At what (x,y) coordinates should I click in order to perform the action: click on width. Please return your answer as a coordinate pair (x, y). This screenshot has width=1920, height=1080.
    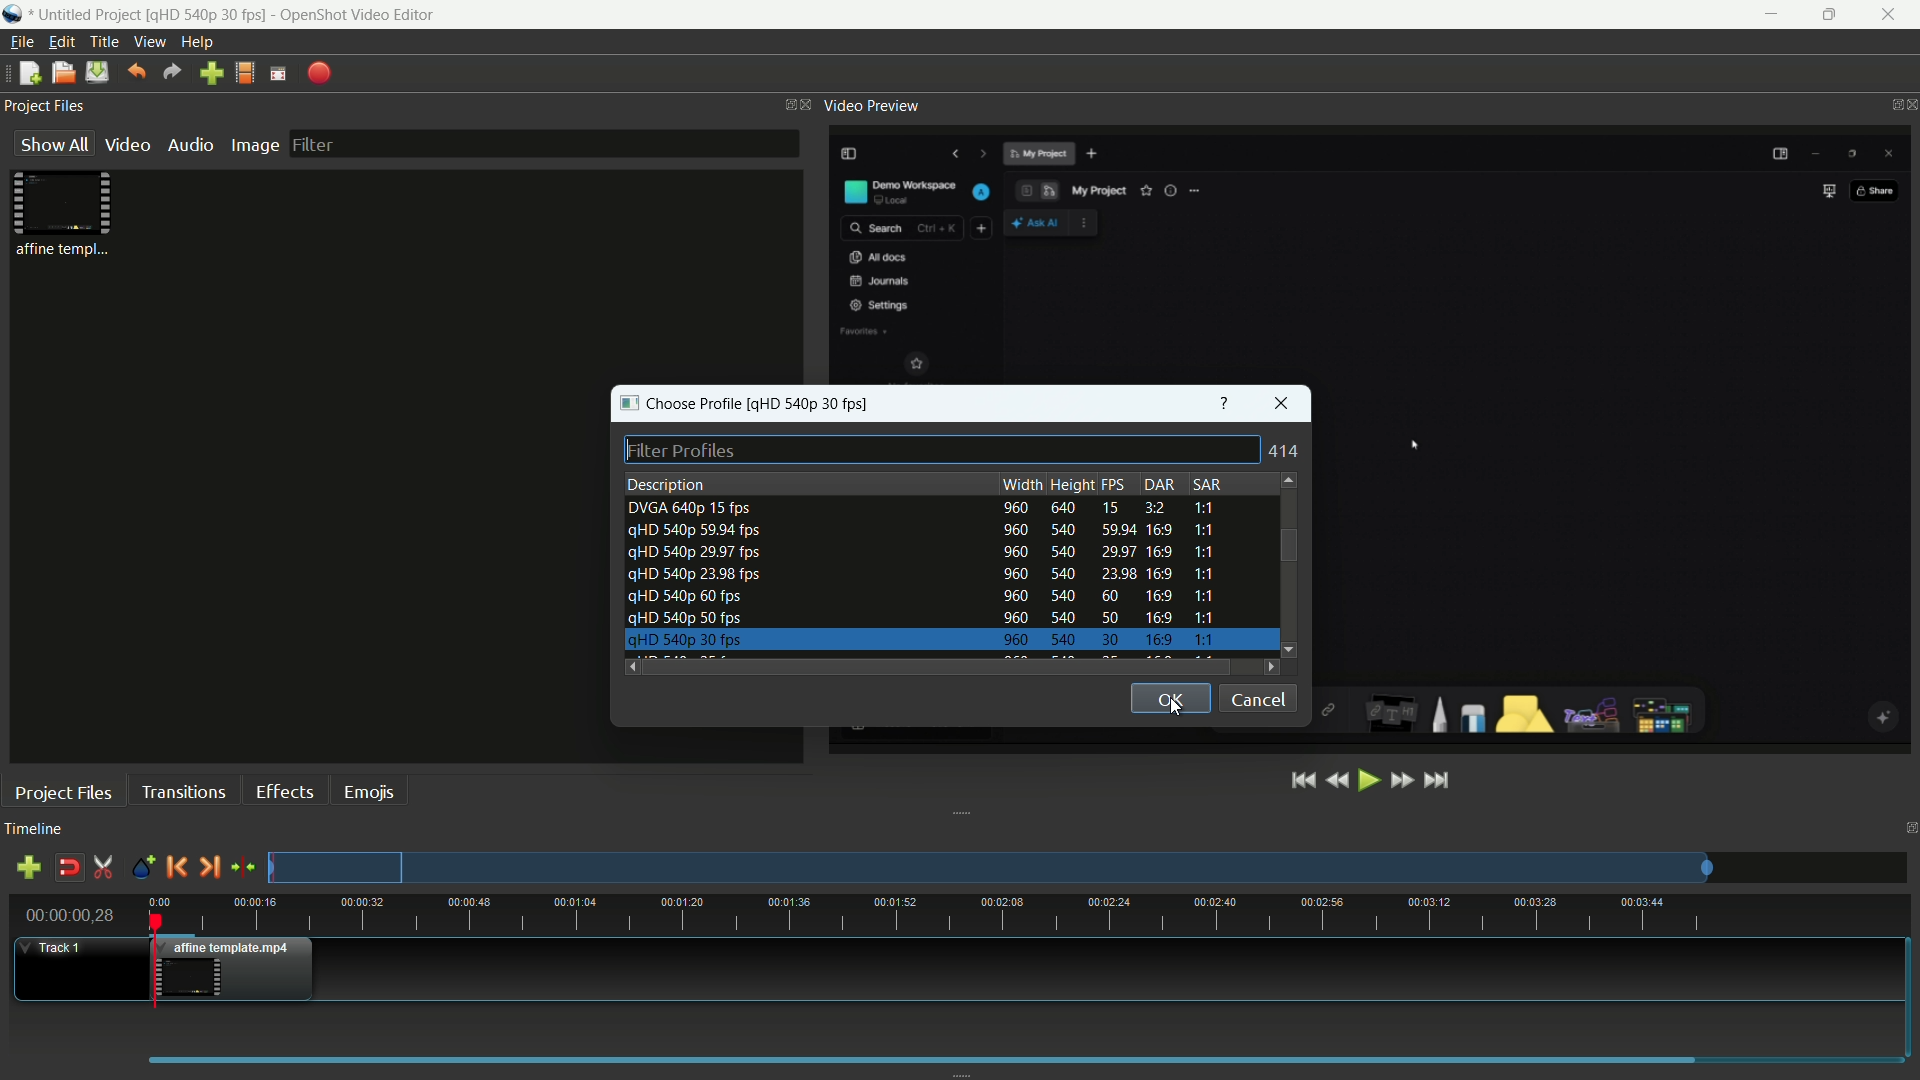
    Looking at the image, I should click on (1022, 484).